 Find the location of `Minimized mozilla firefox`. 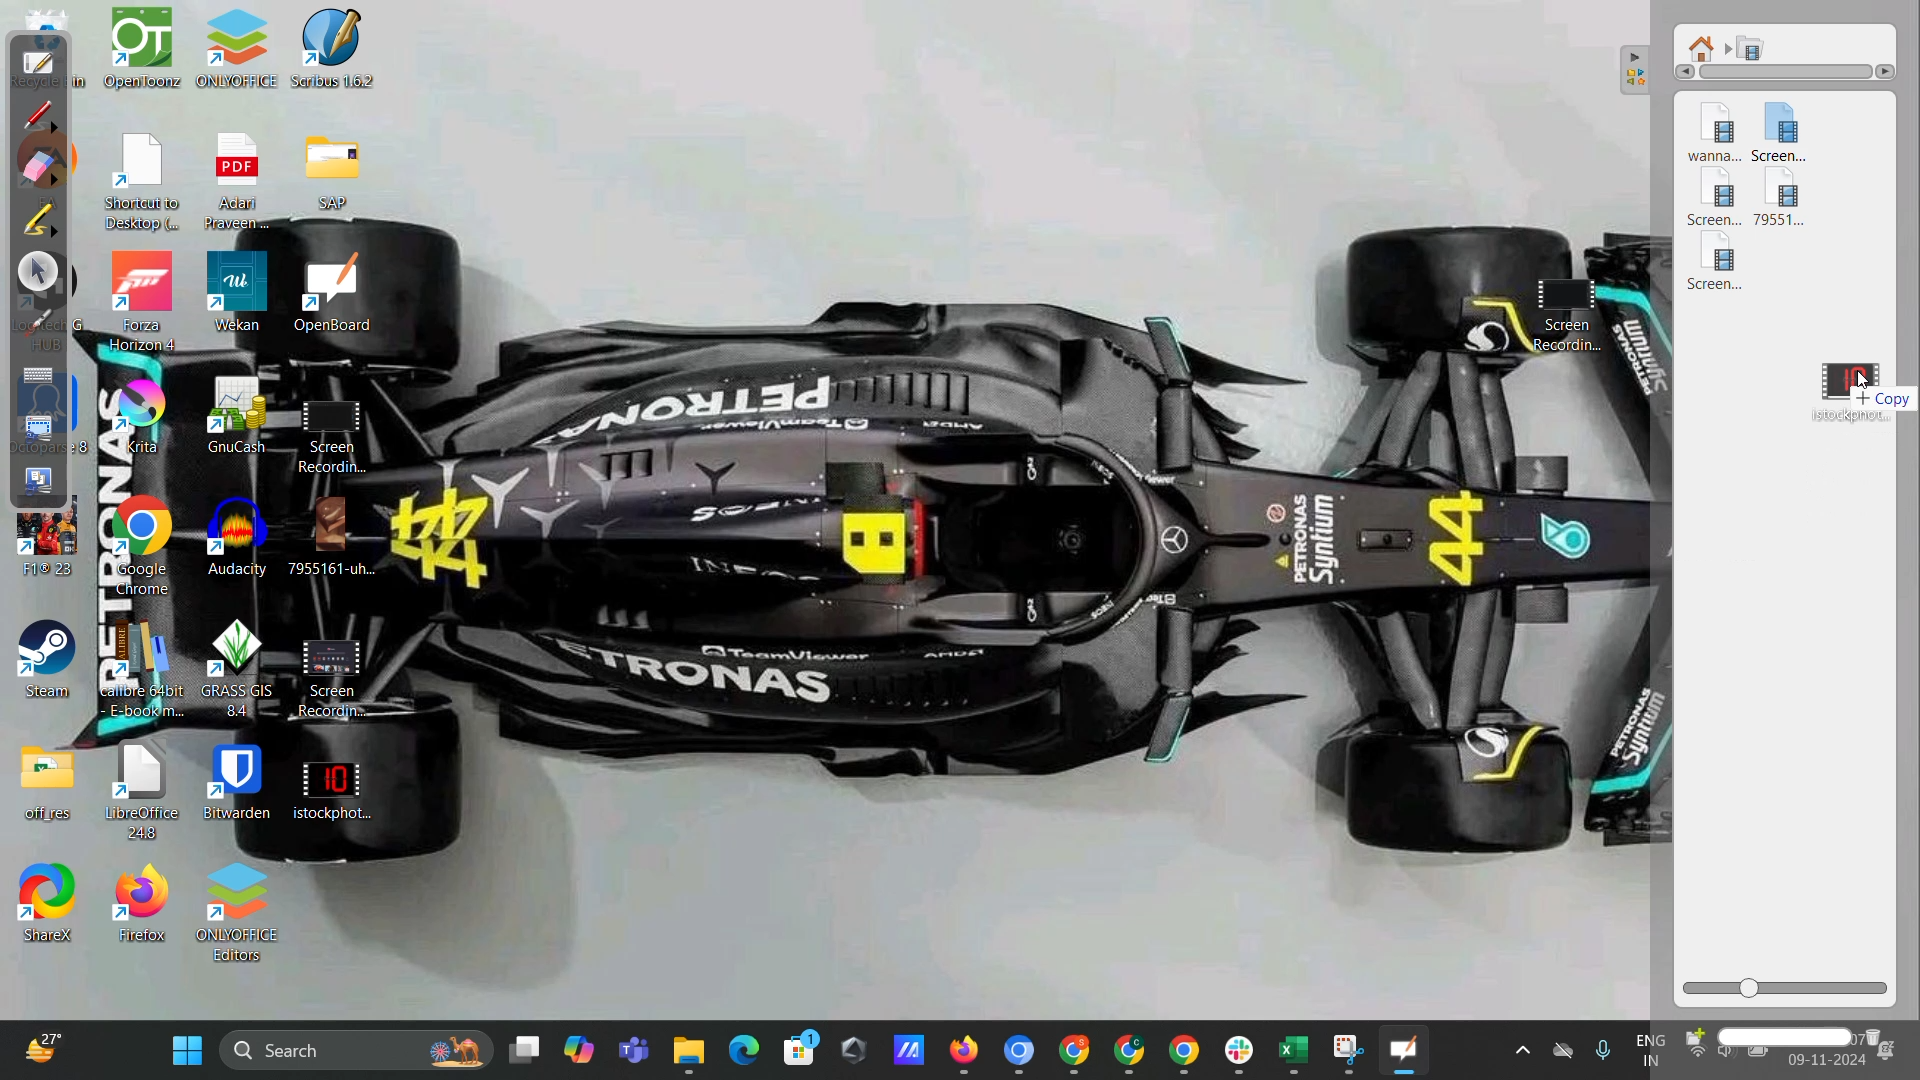

Minimized mozilla firefox is located at coordinates (970, 1051).